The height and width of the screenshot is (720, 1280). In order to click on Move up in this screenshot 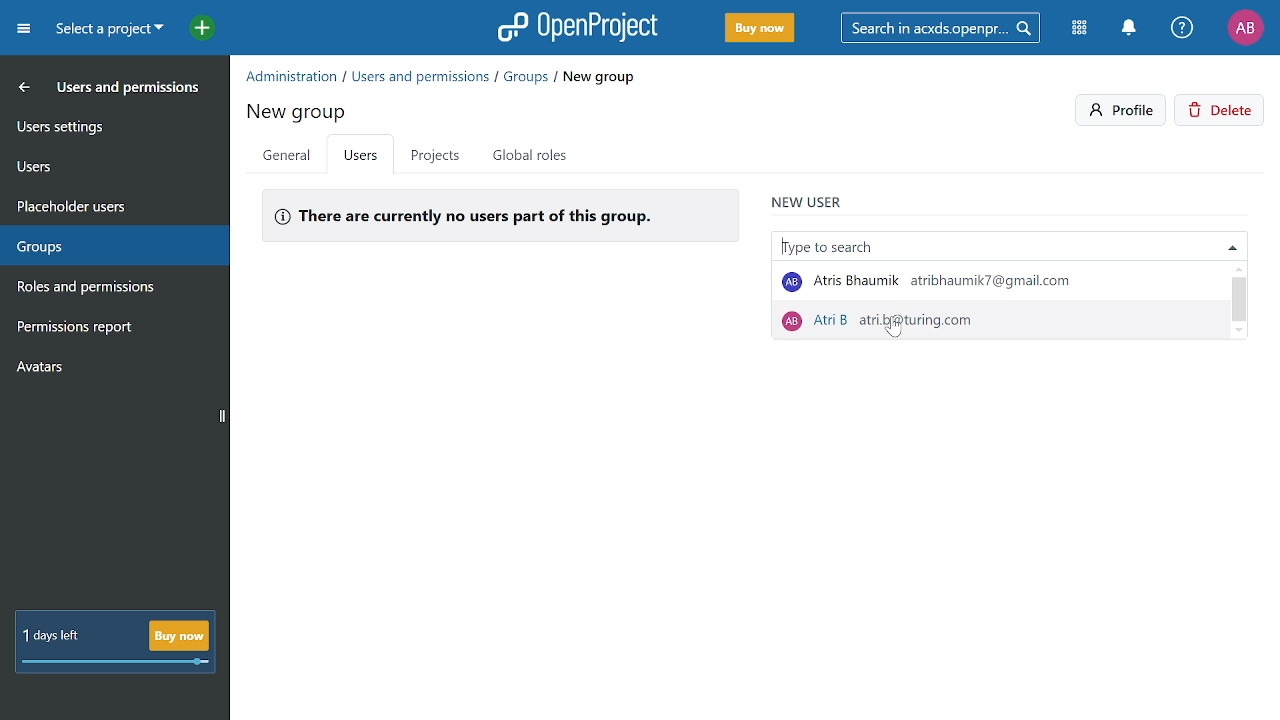, I will do `click(1240, 268)`.